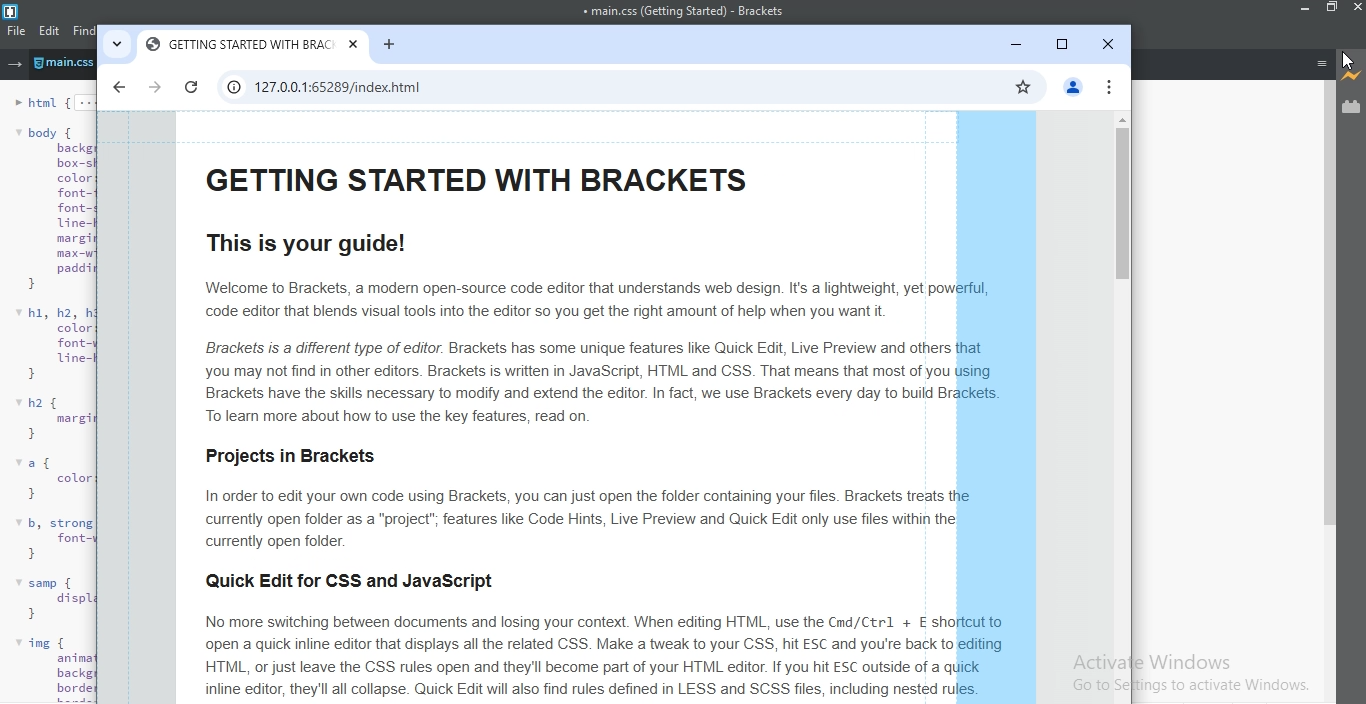  Describe the element at coordinates (308, 246) in the screenshot. I see `This is your guide!` at that location.